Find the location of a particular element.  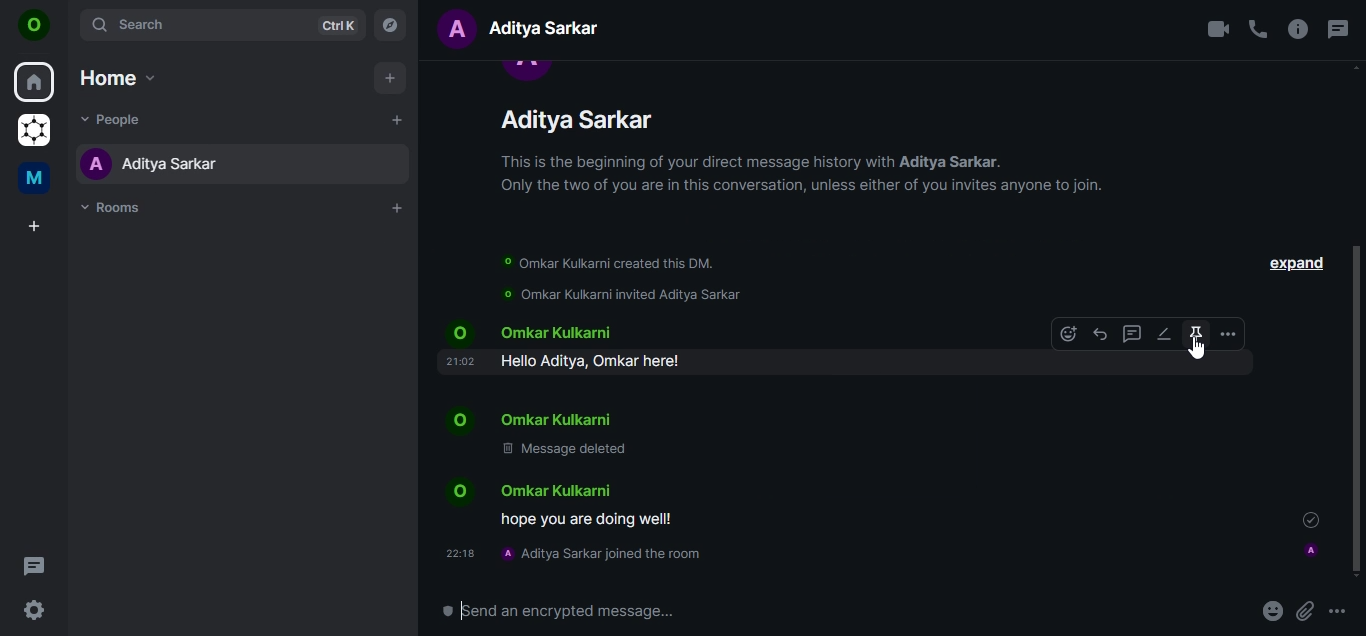

home is located at coordinates (120, 77).